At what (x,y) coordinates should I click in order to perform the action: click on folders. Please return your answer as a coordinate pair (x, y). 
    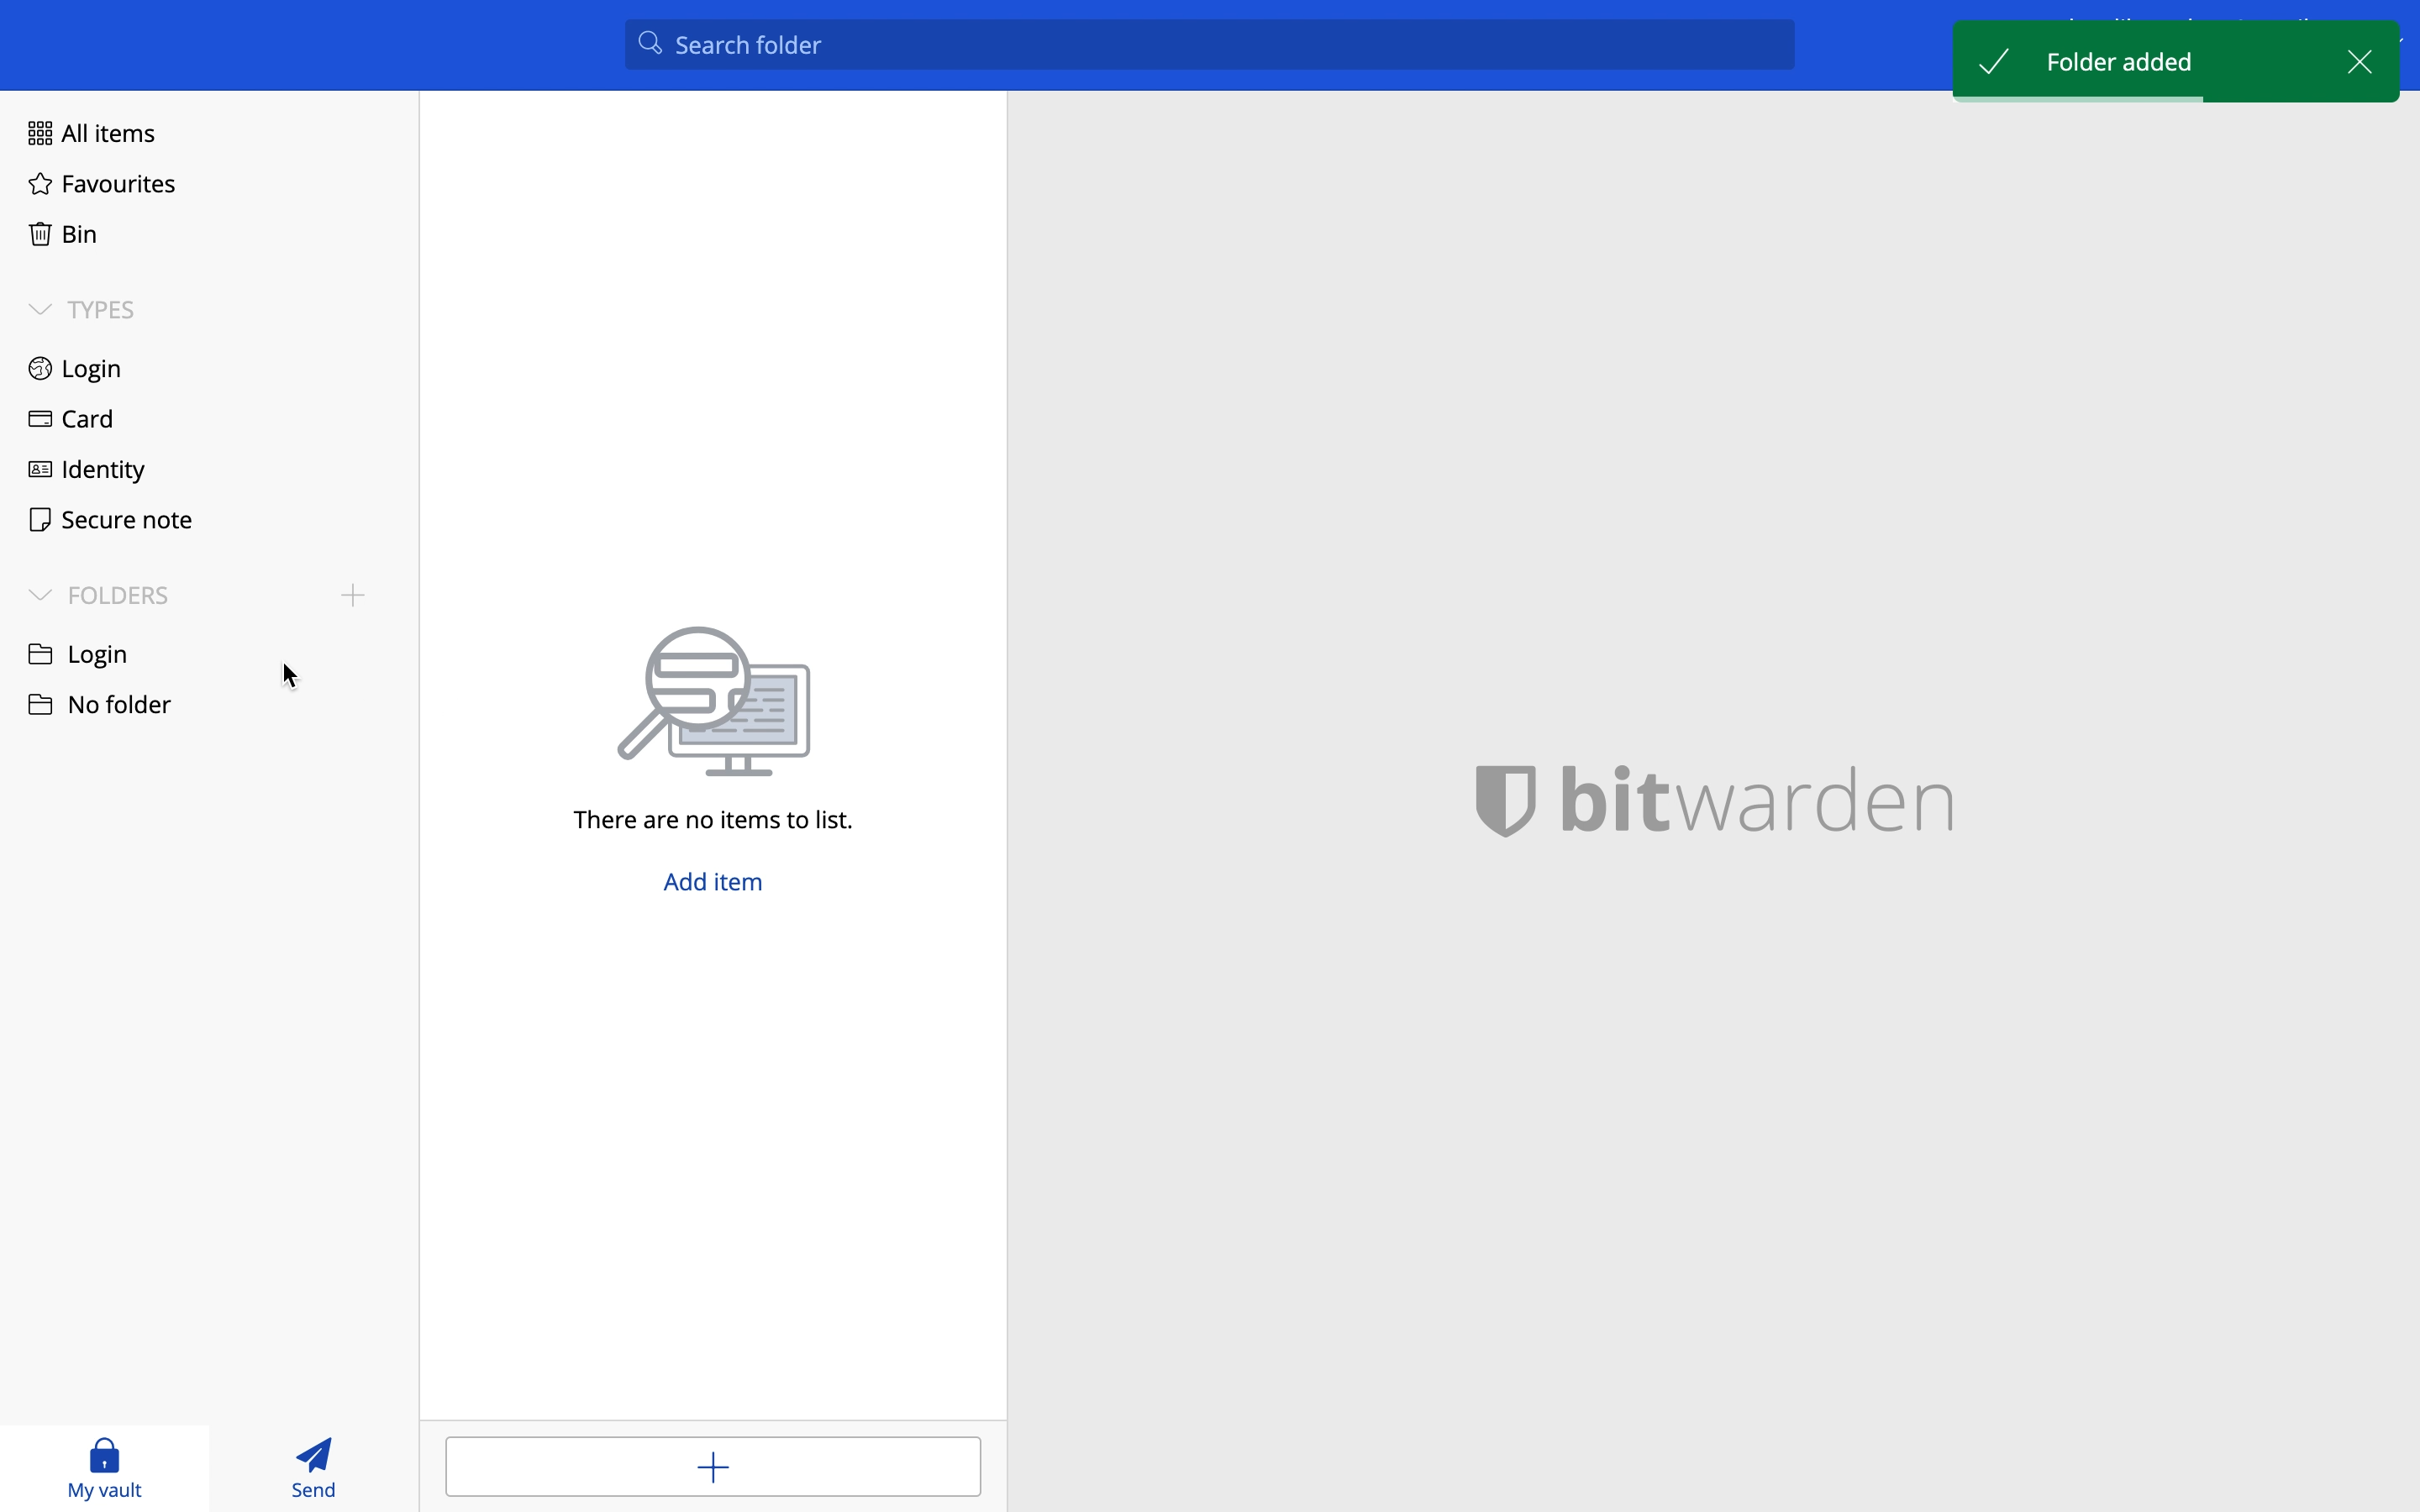
    Looking at the image, I should click on (99, 594).